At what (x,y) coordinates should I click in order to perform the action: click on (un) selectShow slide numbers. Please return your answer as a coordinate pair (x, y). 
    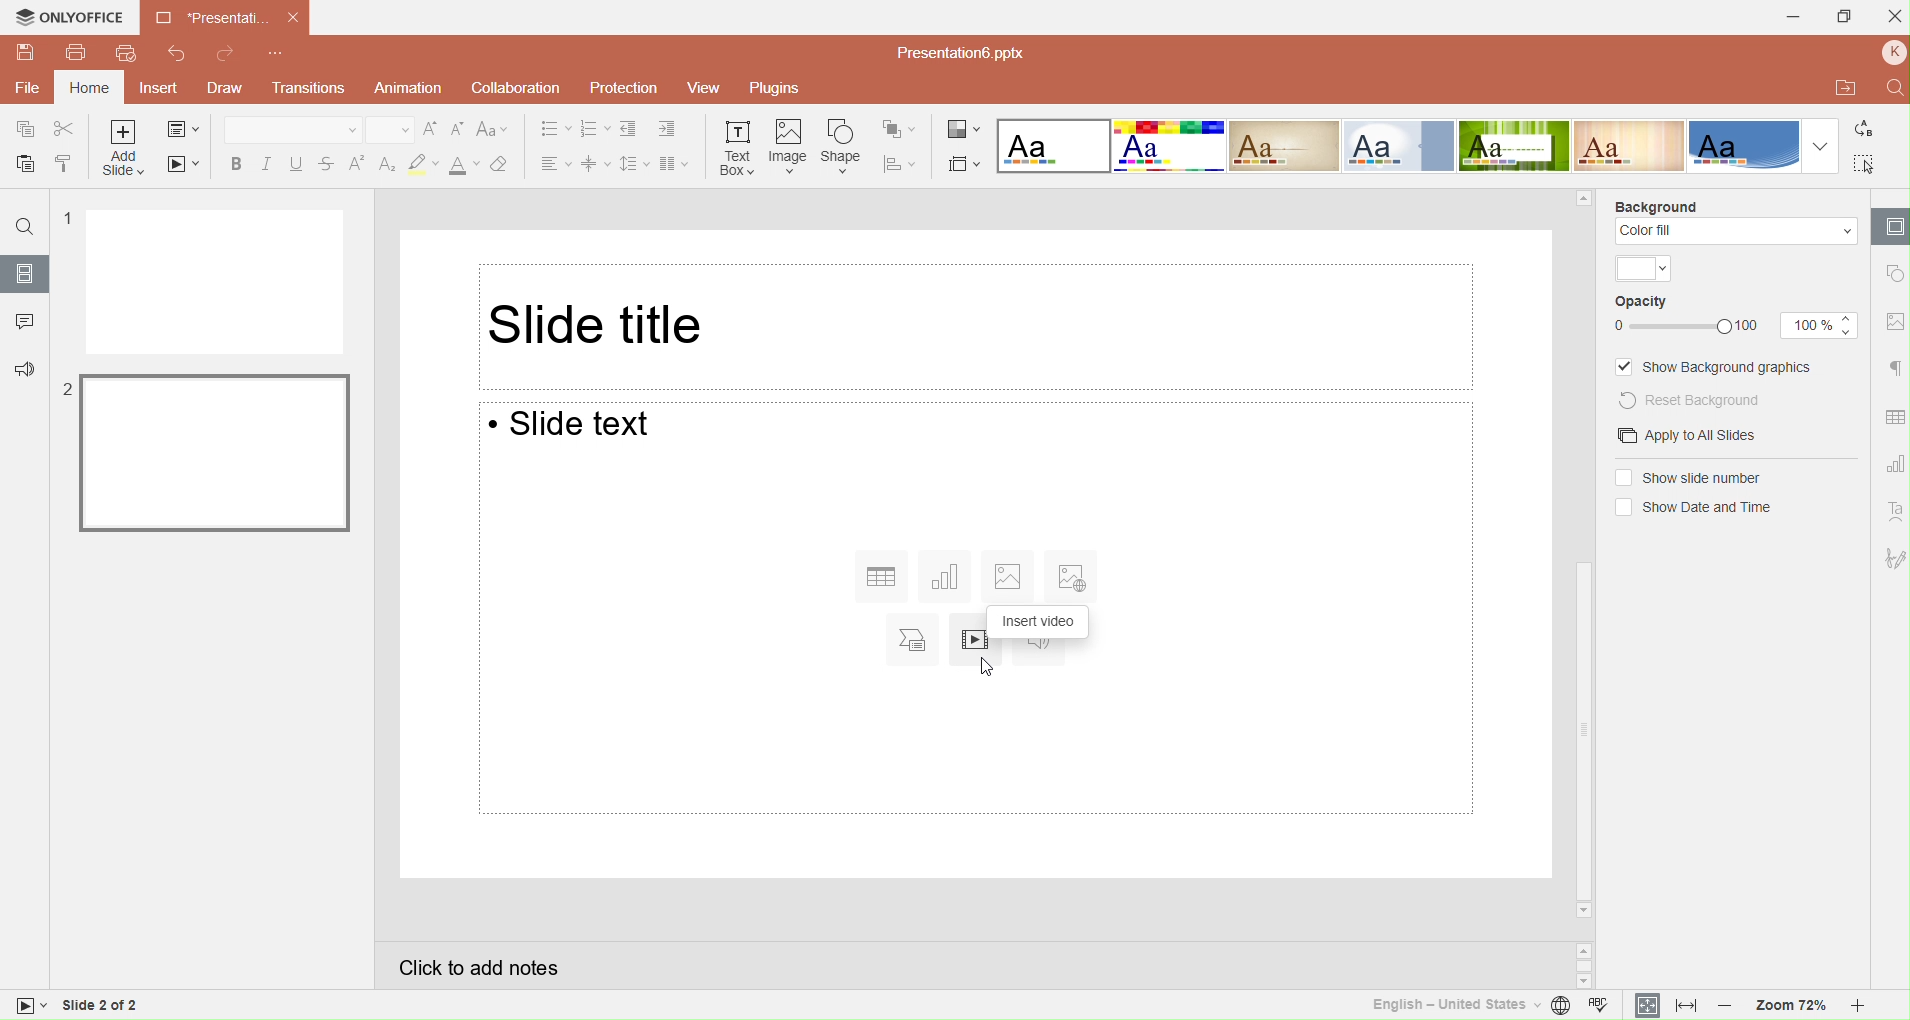
    Looking at the image, I should click on (1692, 476).